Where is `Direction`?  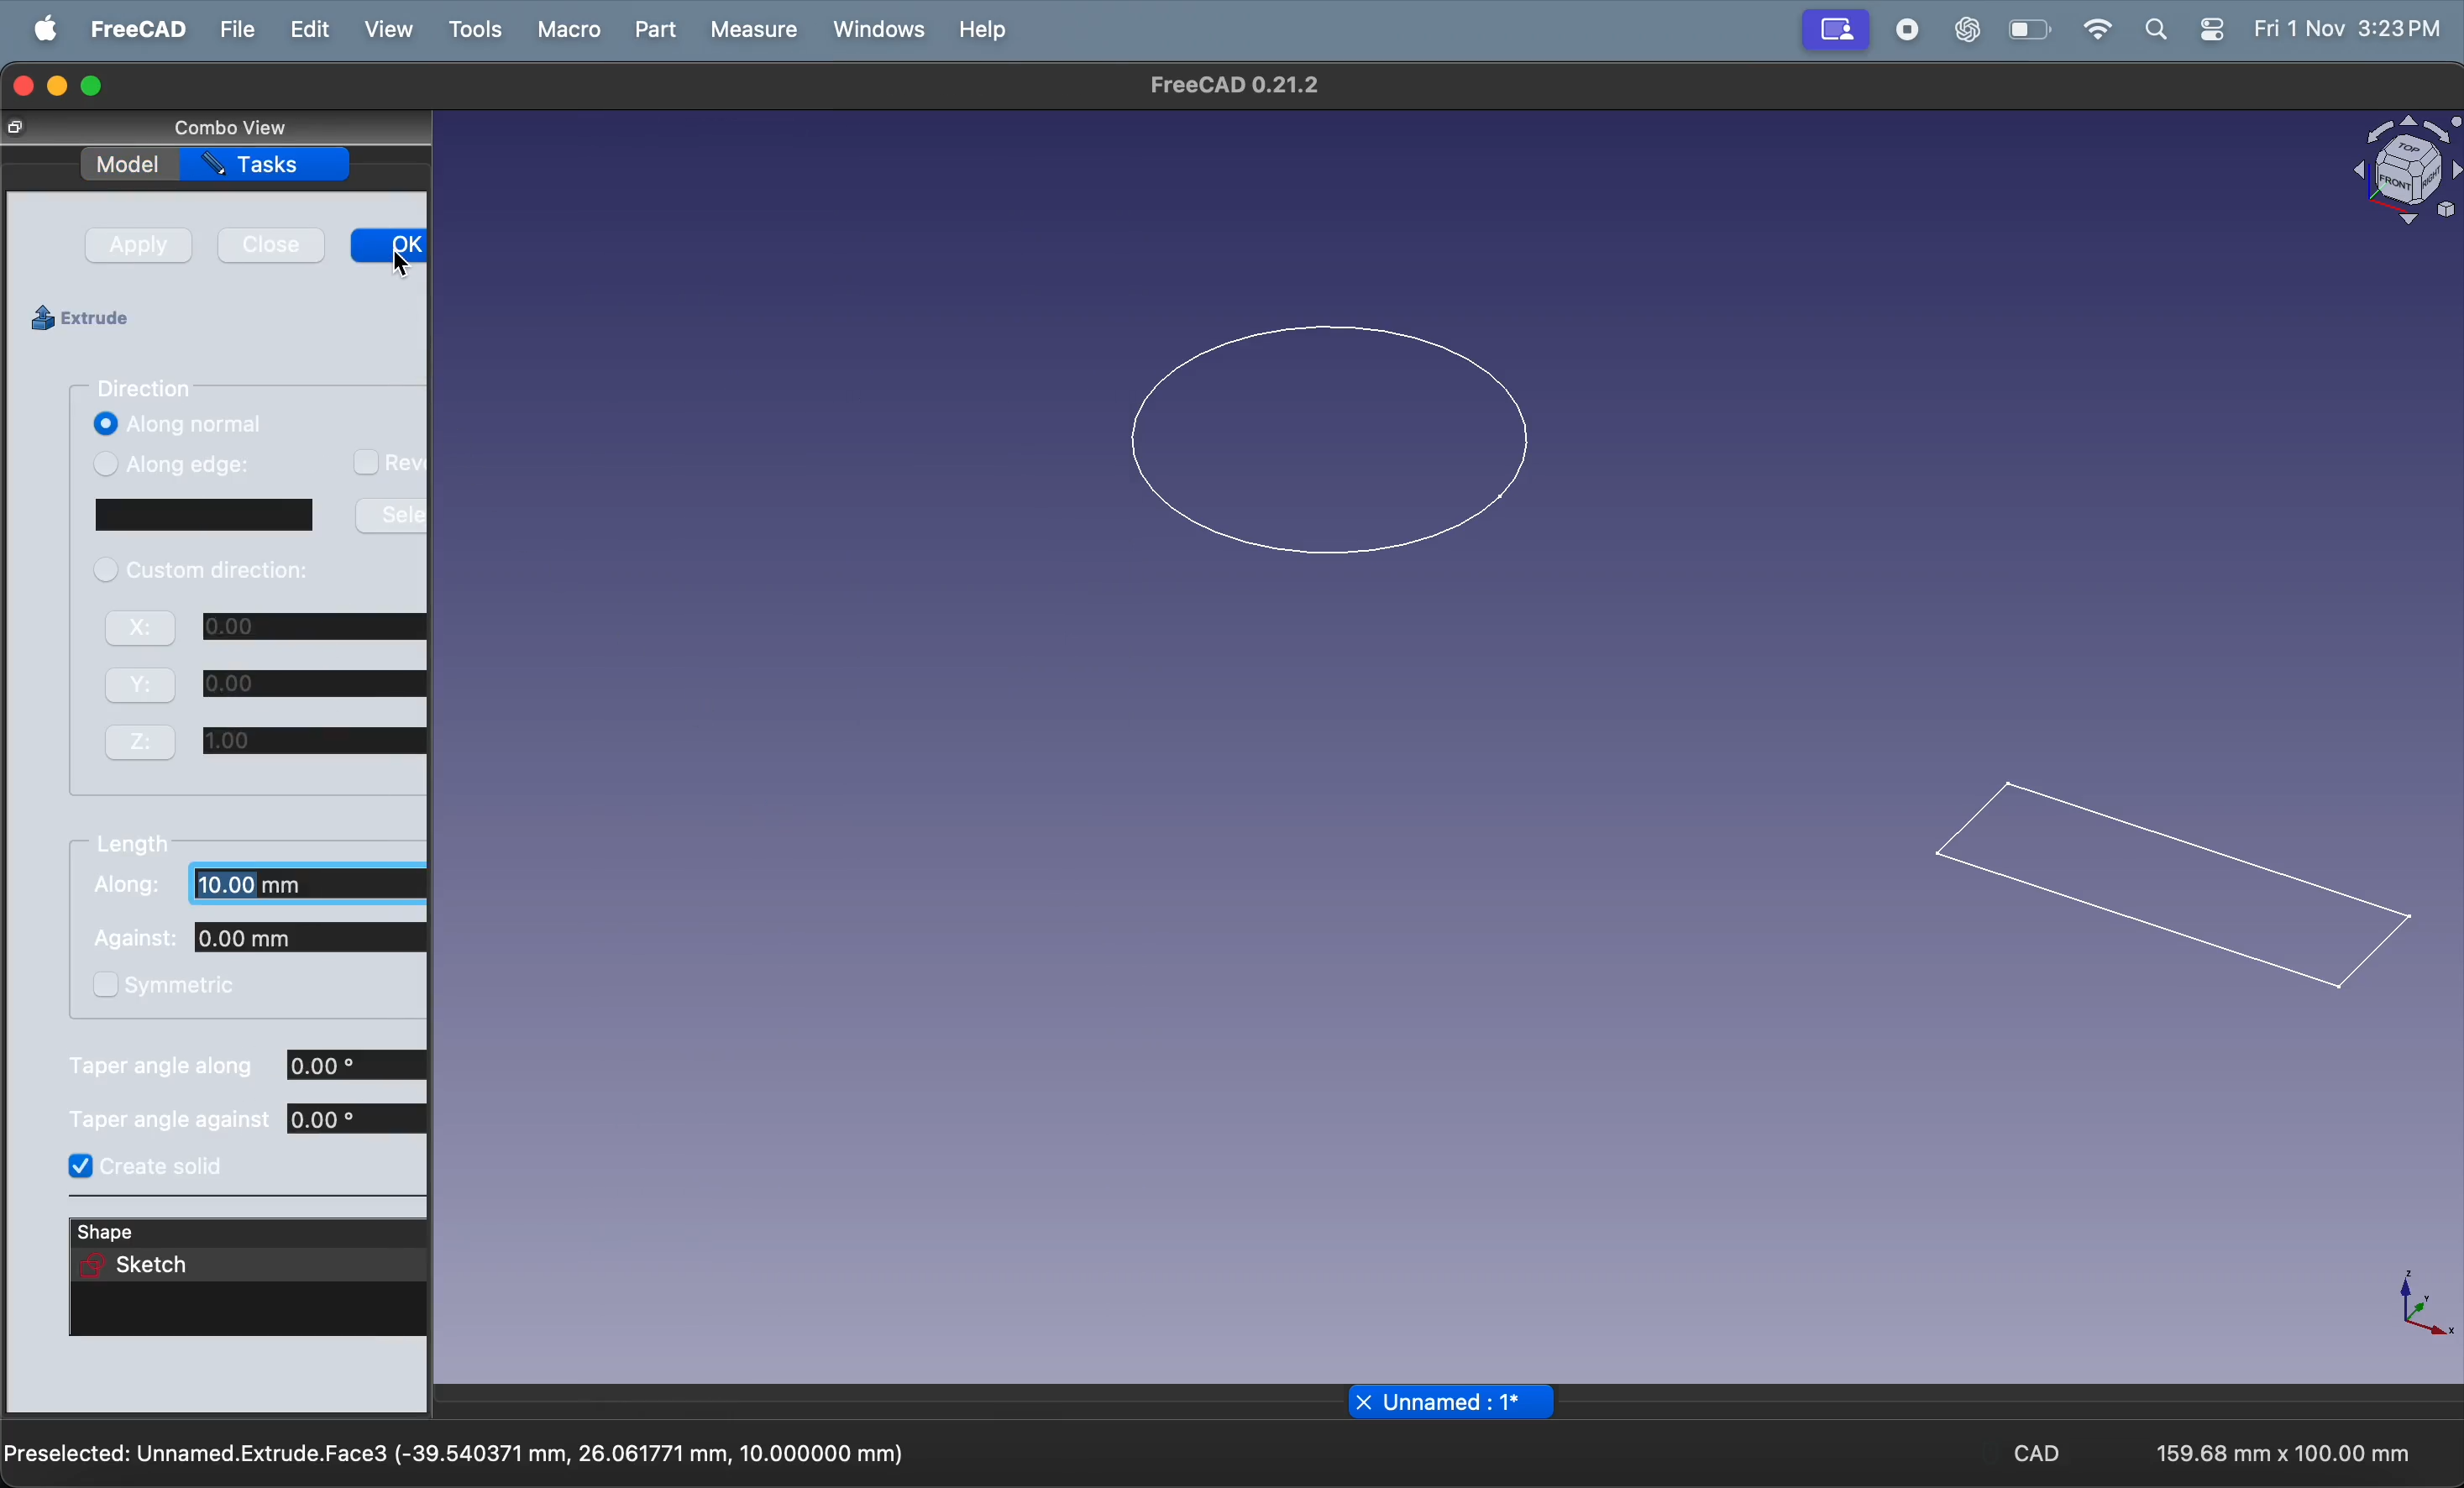
Direction is located at coordinates (153, 389).